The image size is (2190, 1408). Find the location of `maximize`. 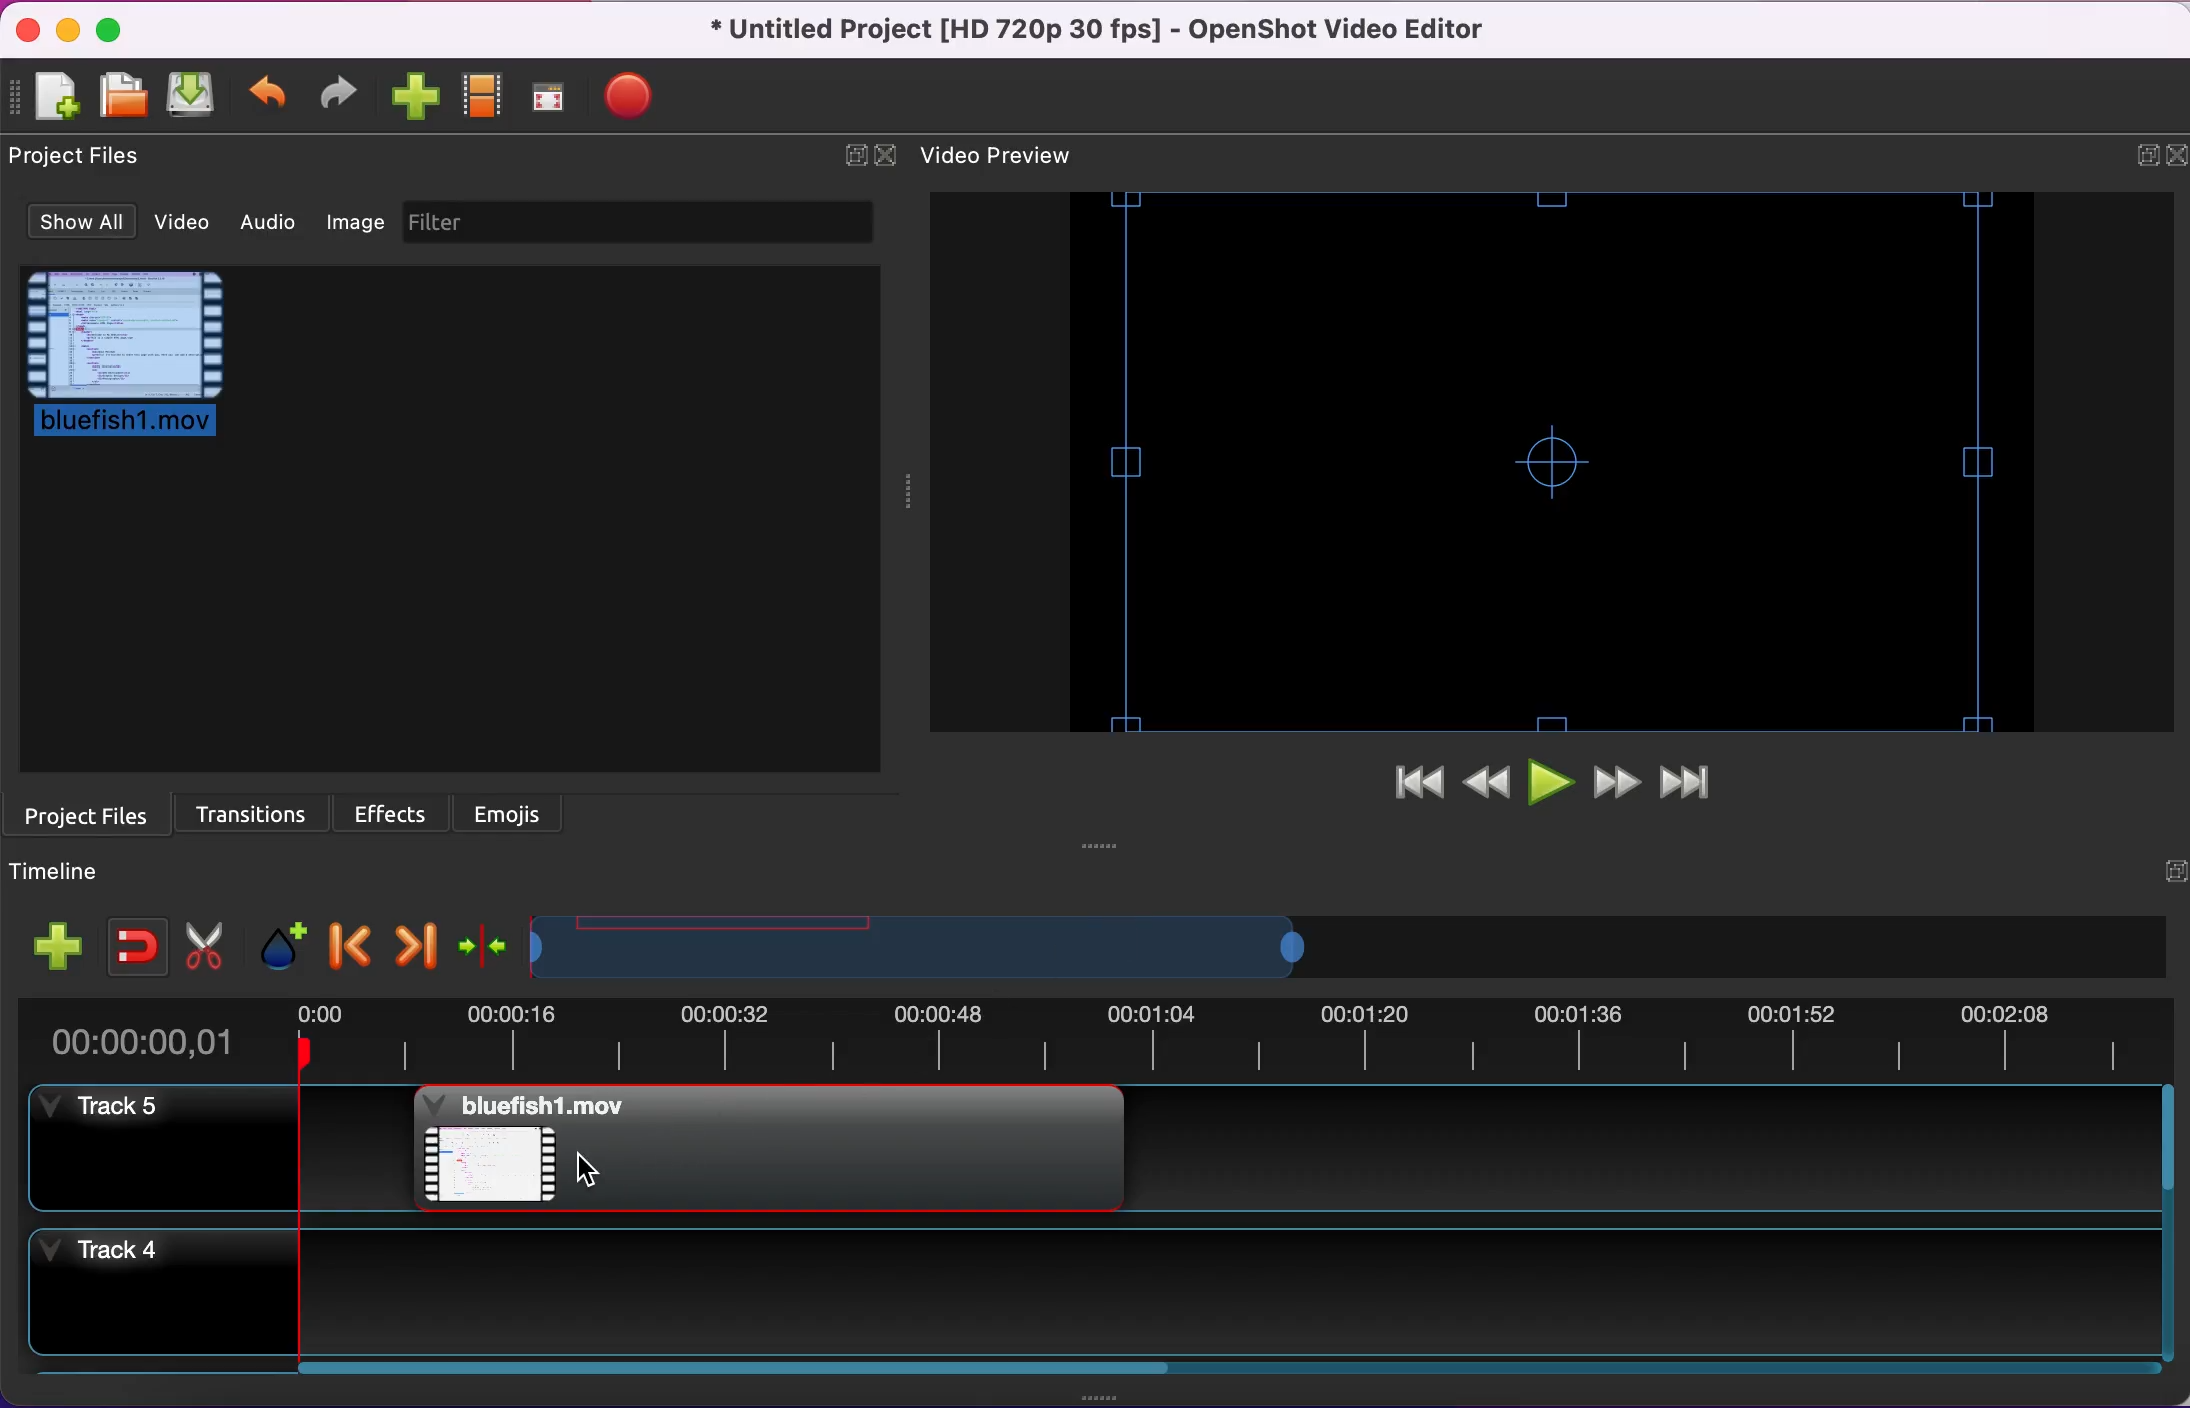

maximize is located at coordinates (115, 35).